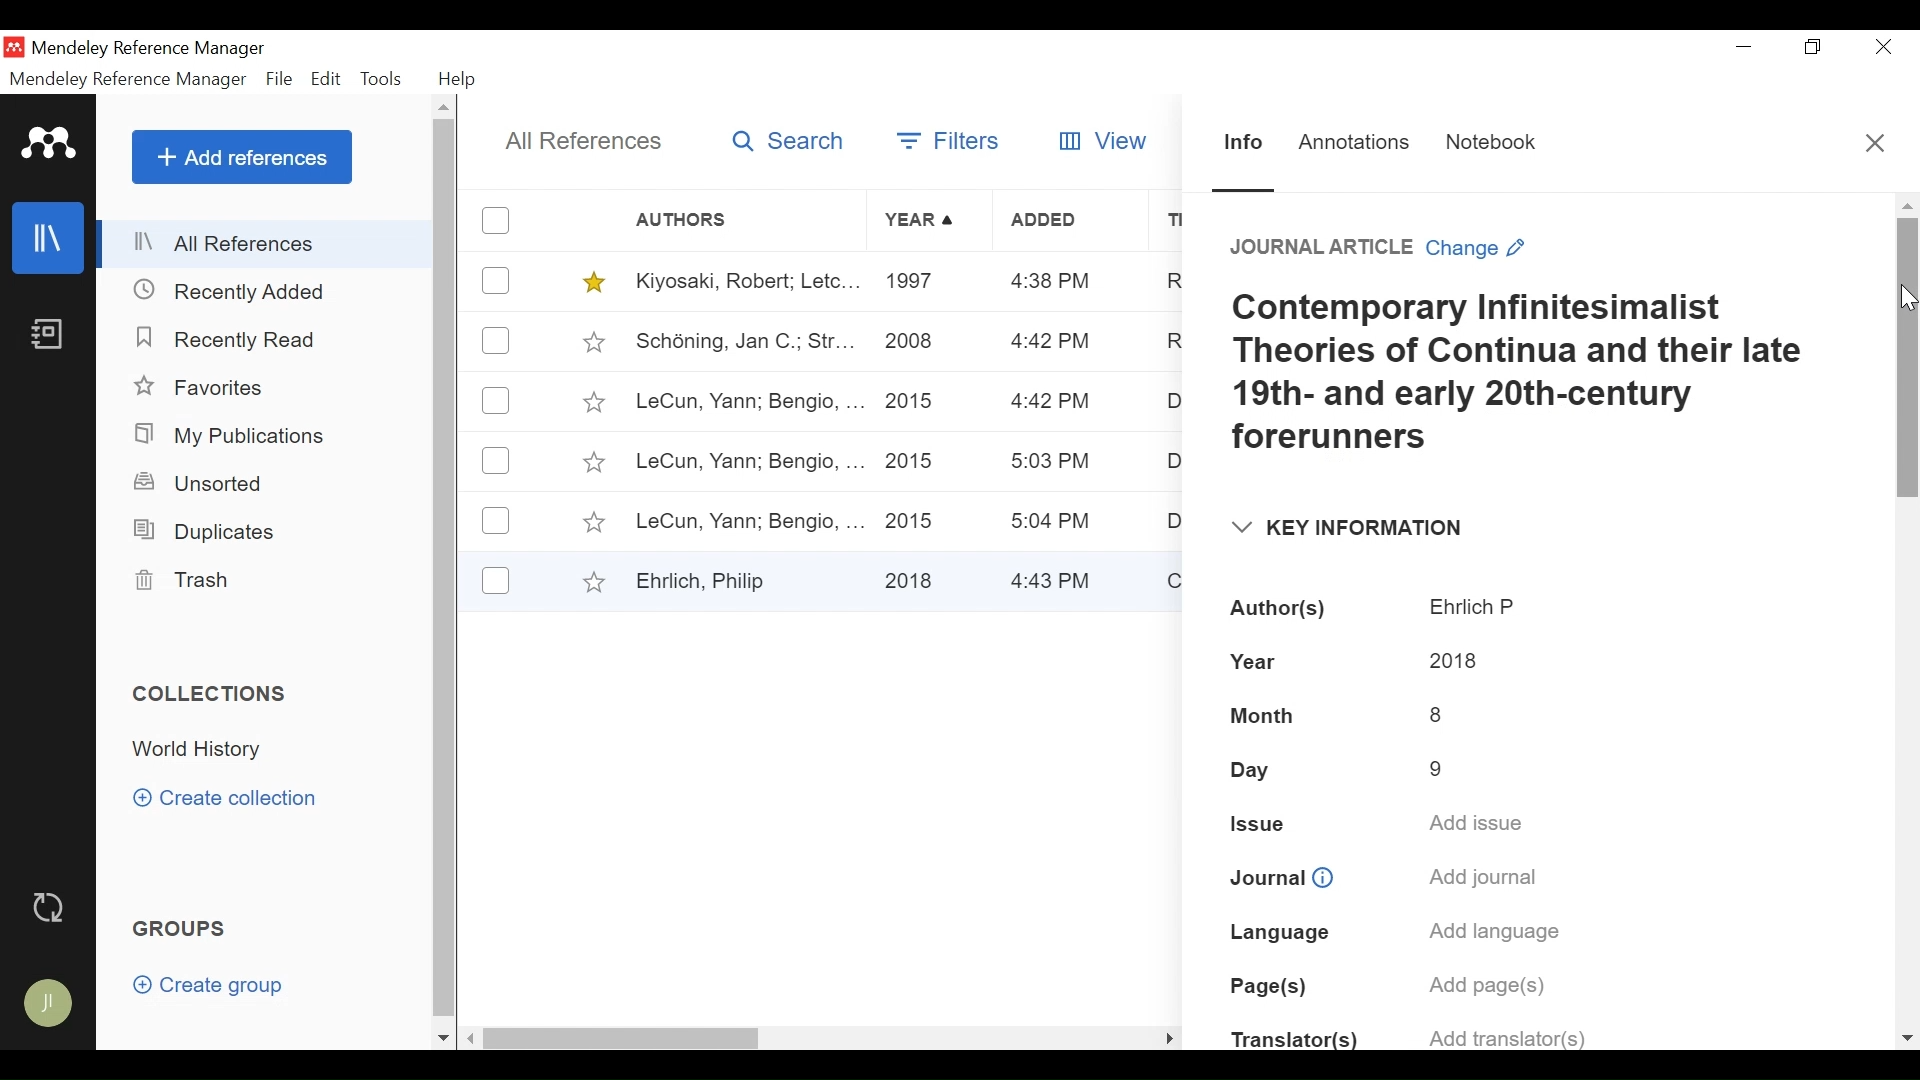 Image resolution: width=1920 pixels, height=1080 pixels. What do you see at coordinates (744, 282) in the screenshot?
I see `Kiyosaki, Robert; Letc...` at bounding box center [744, 282].